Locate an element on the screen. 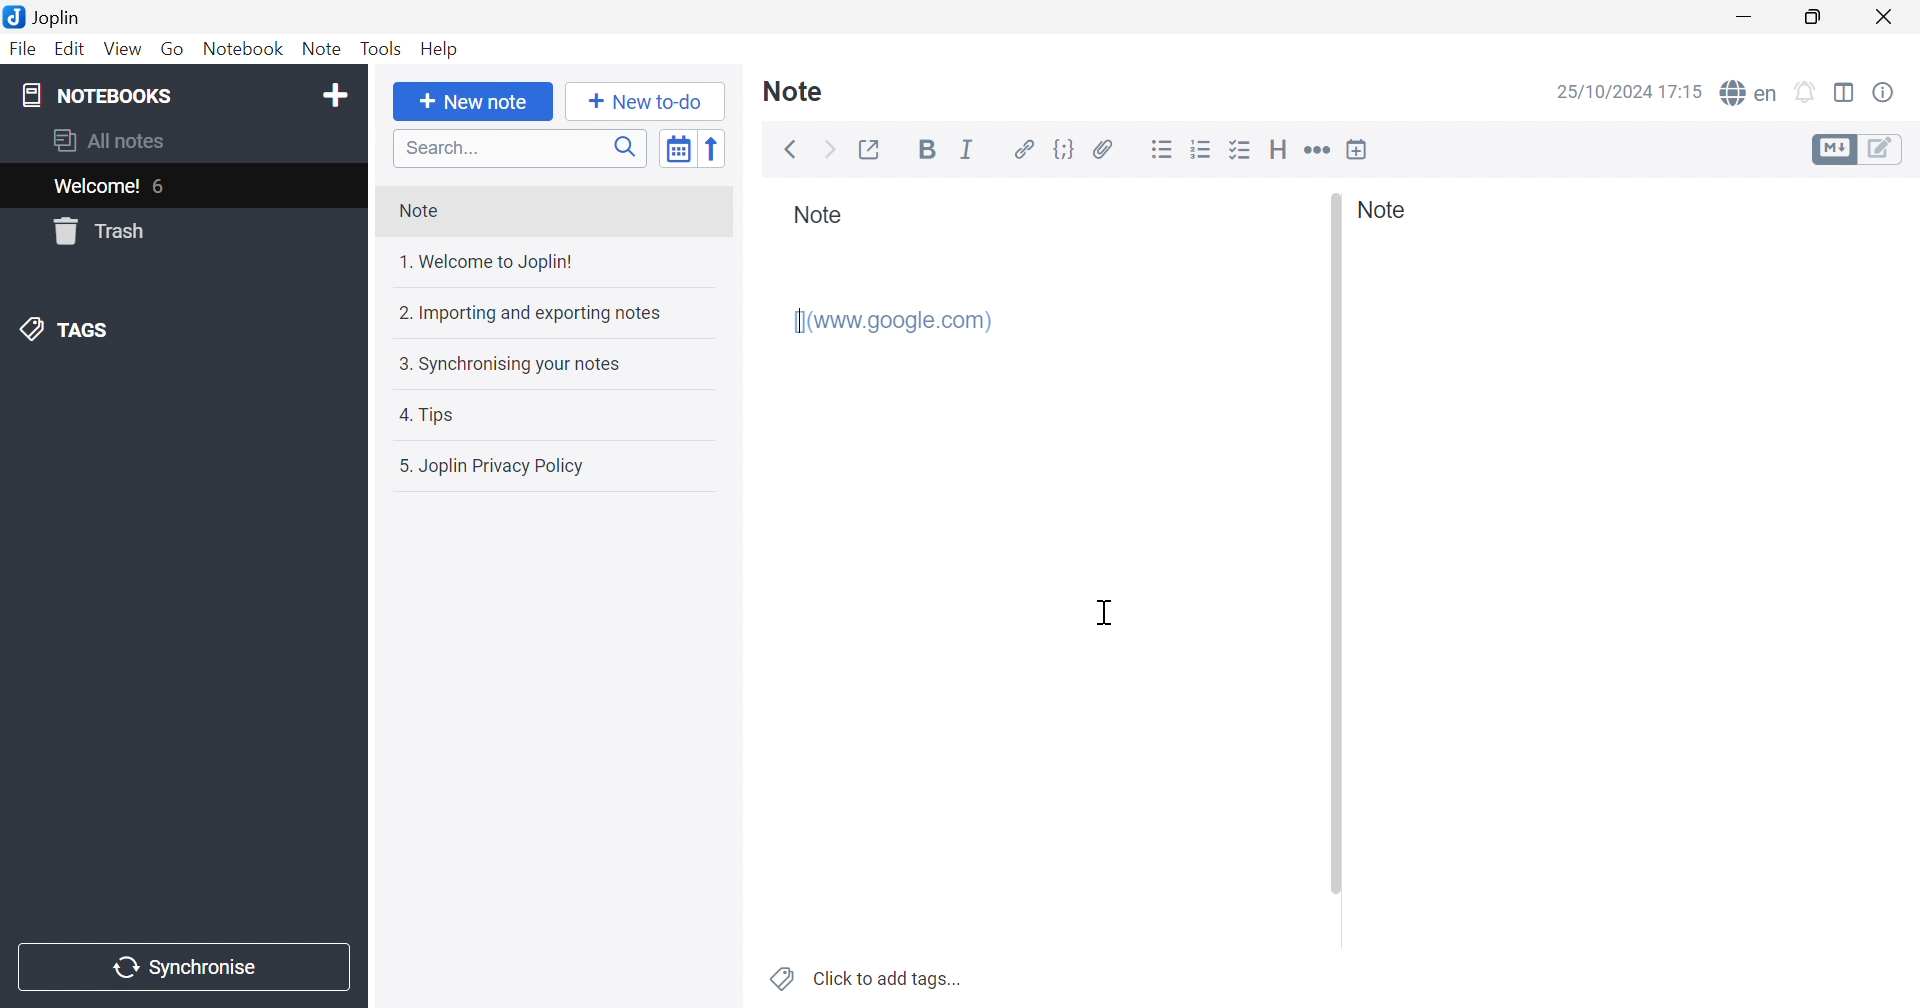  Welcome! 6 is located at coordinates (181, 186).